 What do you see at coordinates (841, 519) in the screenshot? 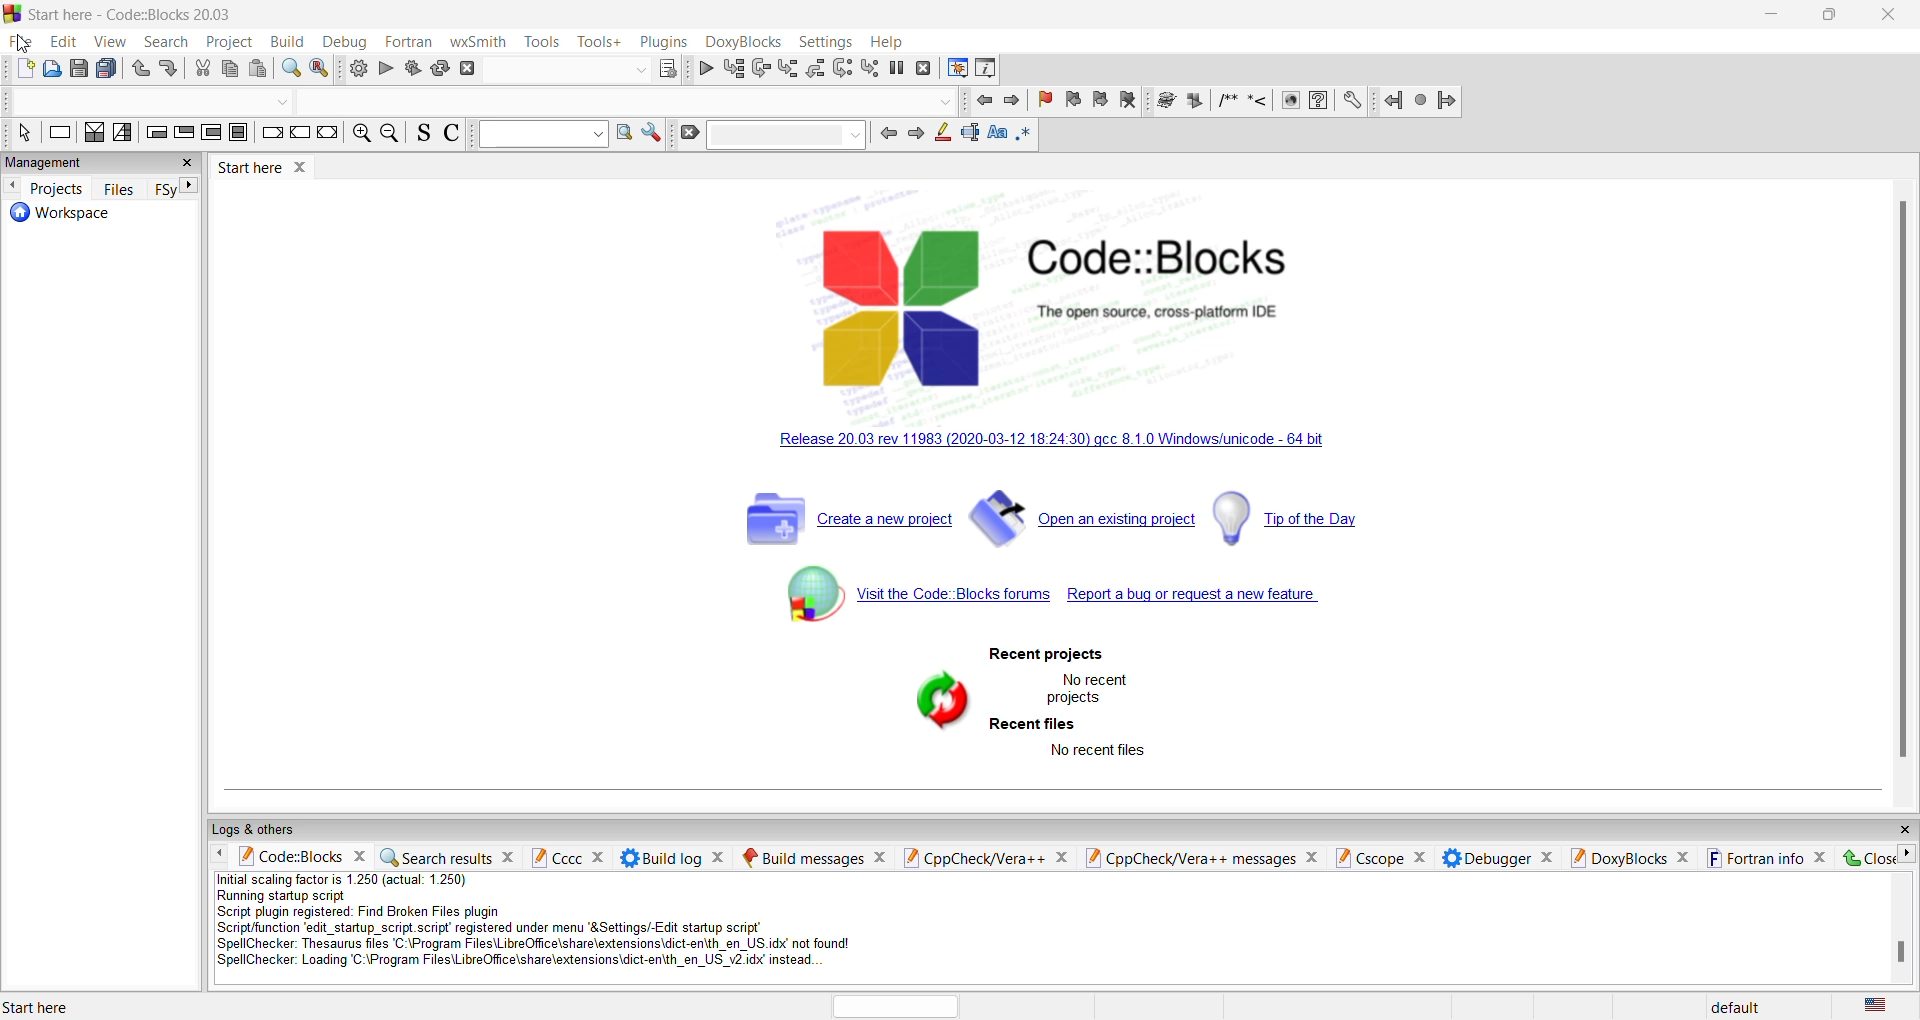
I see `create a new project` at bounding box center [841, 519].